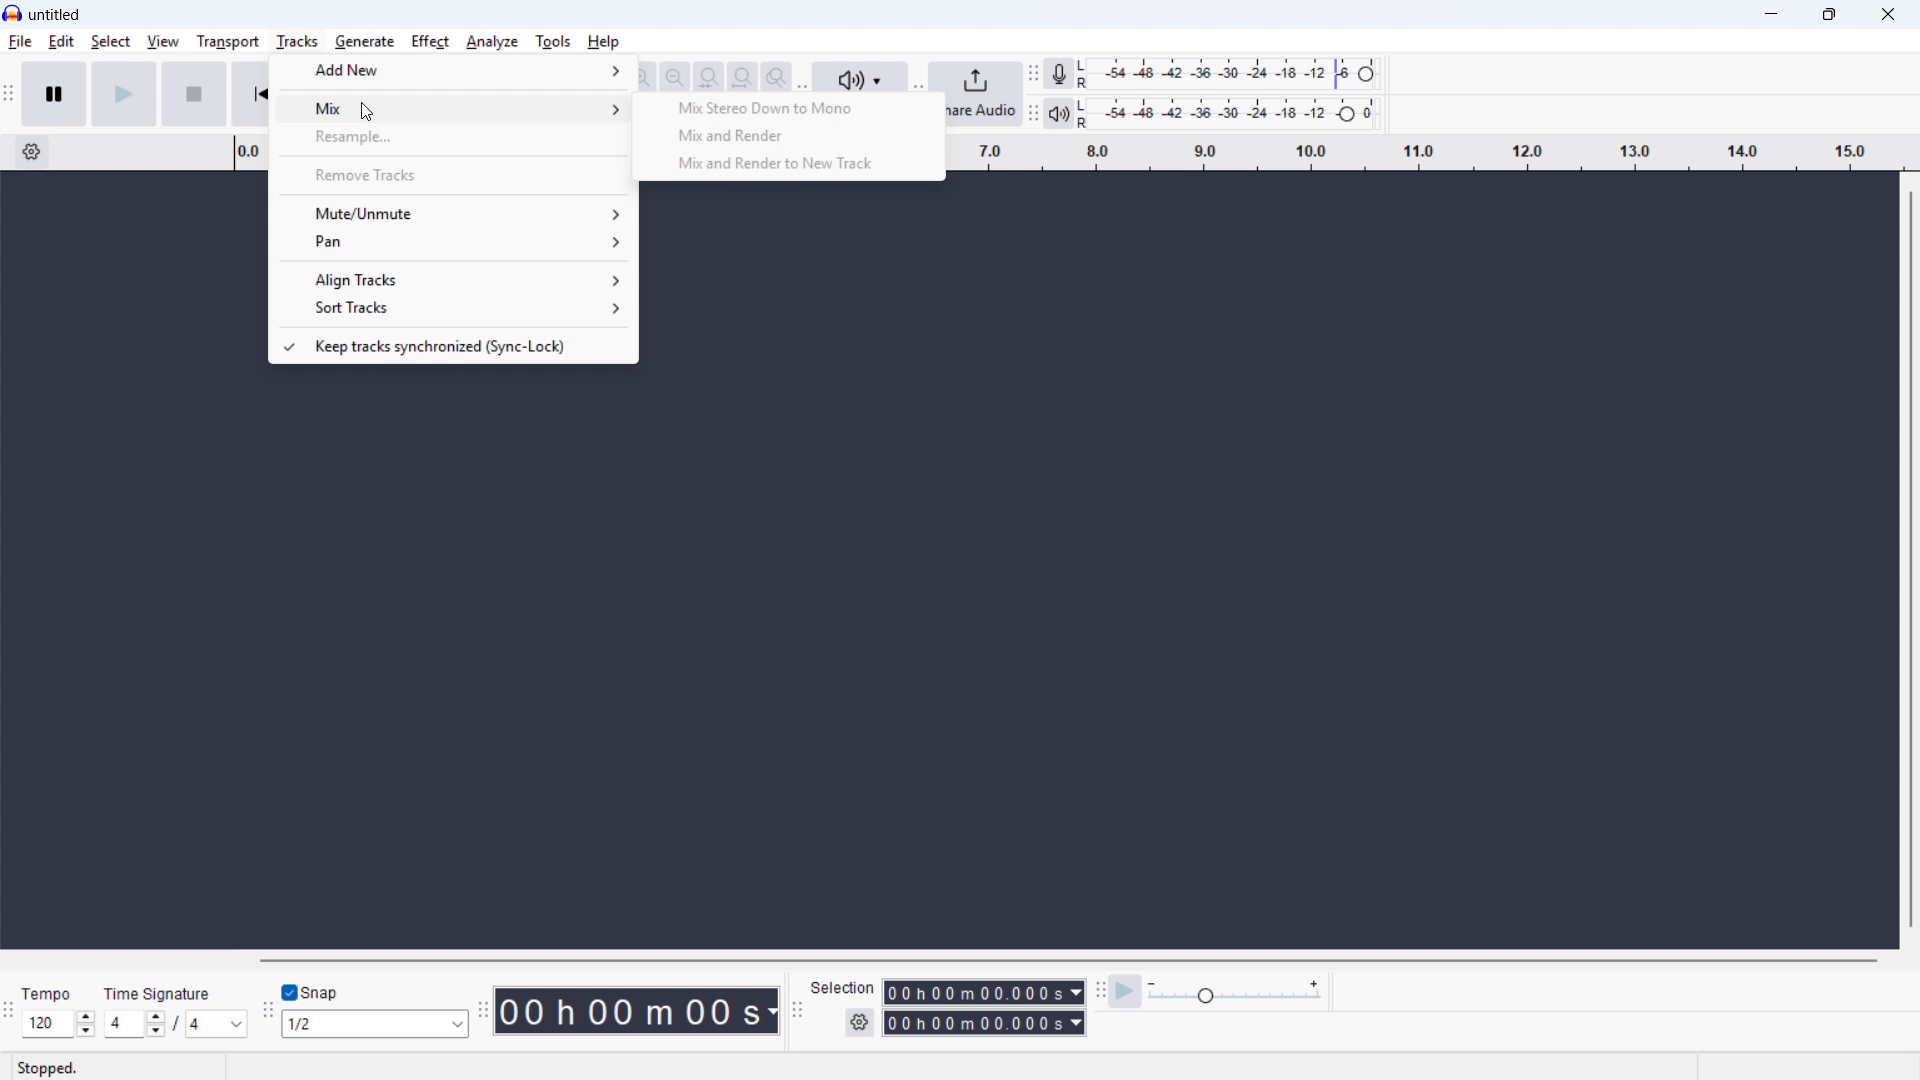 The image size is (1920, 1080). What do you see at coordinates (1033, 114) in the screenshot?
I see `playback metre toolbar ` at bounding box center [1033, 114].